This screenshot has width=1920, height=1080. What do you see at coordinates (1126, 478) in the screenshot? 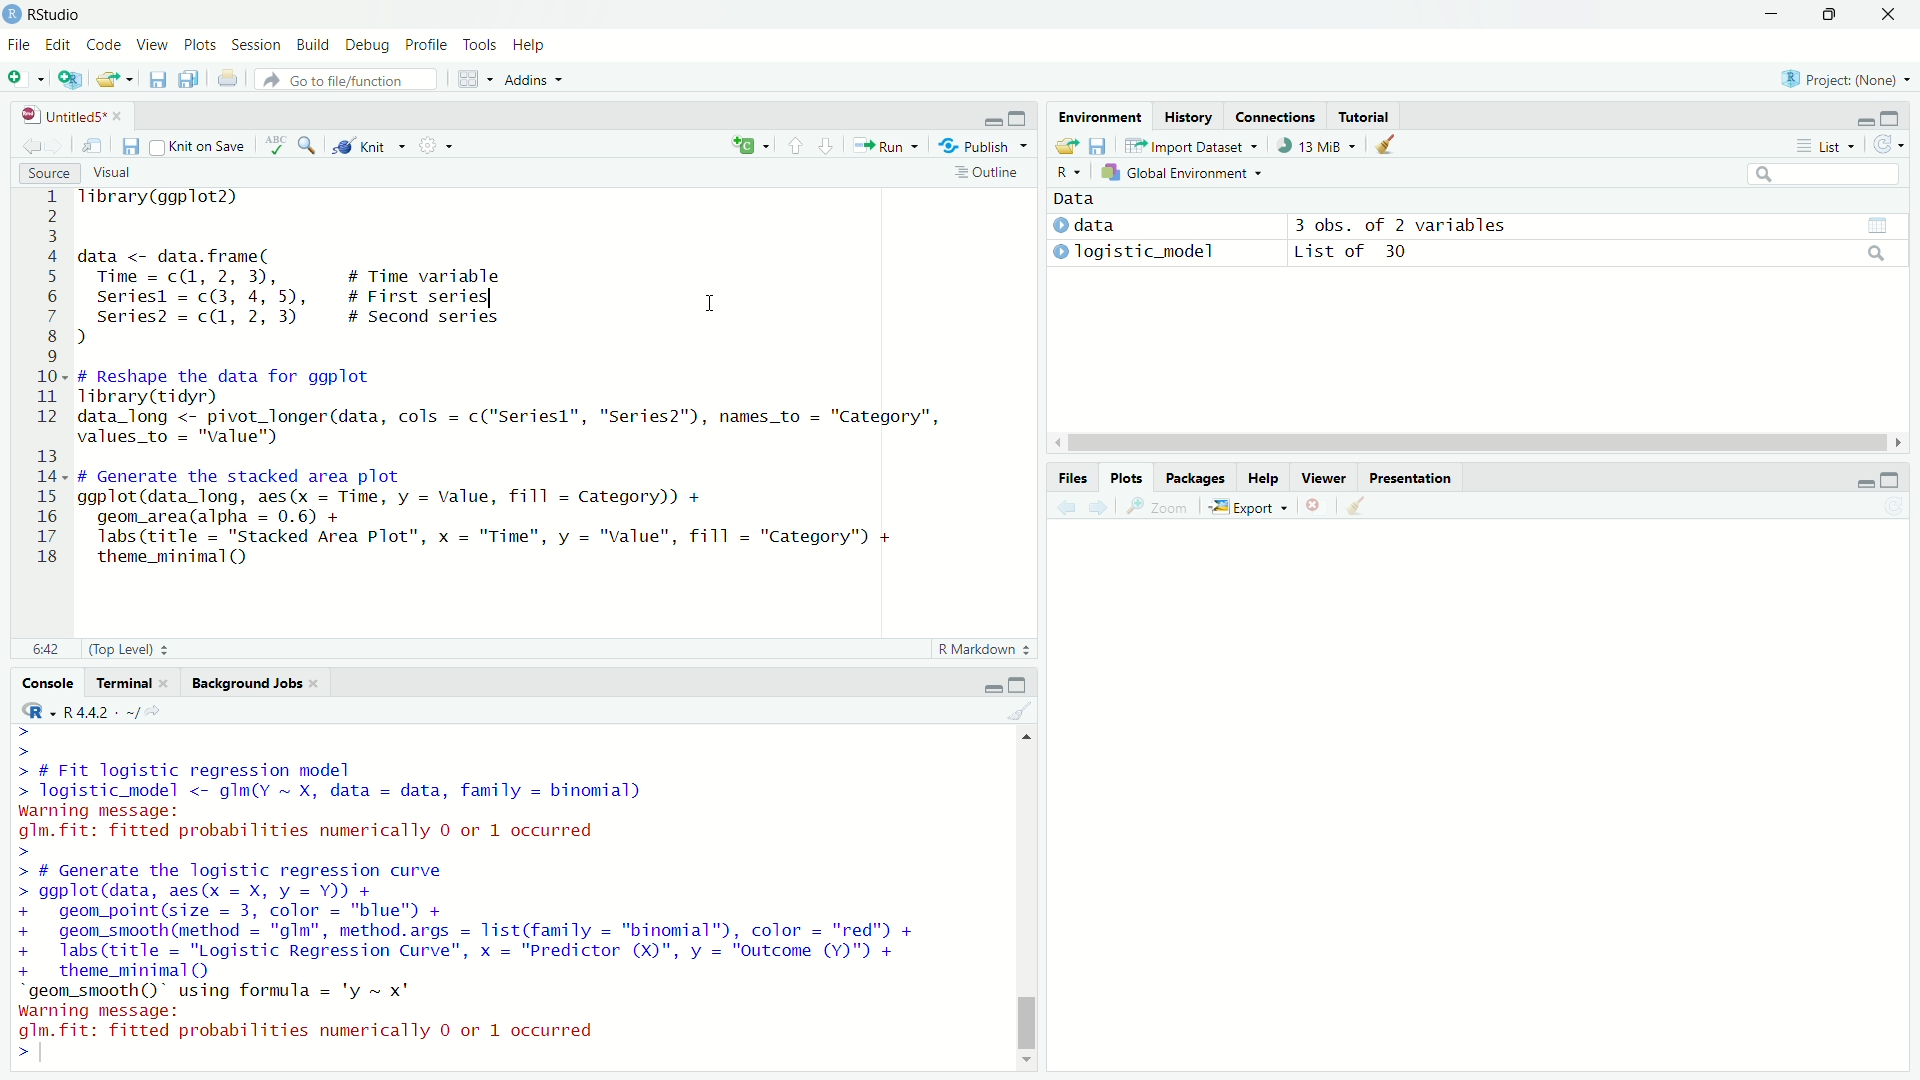
I see `Plots.` at bounding box center [1126, 478].